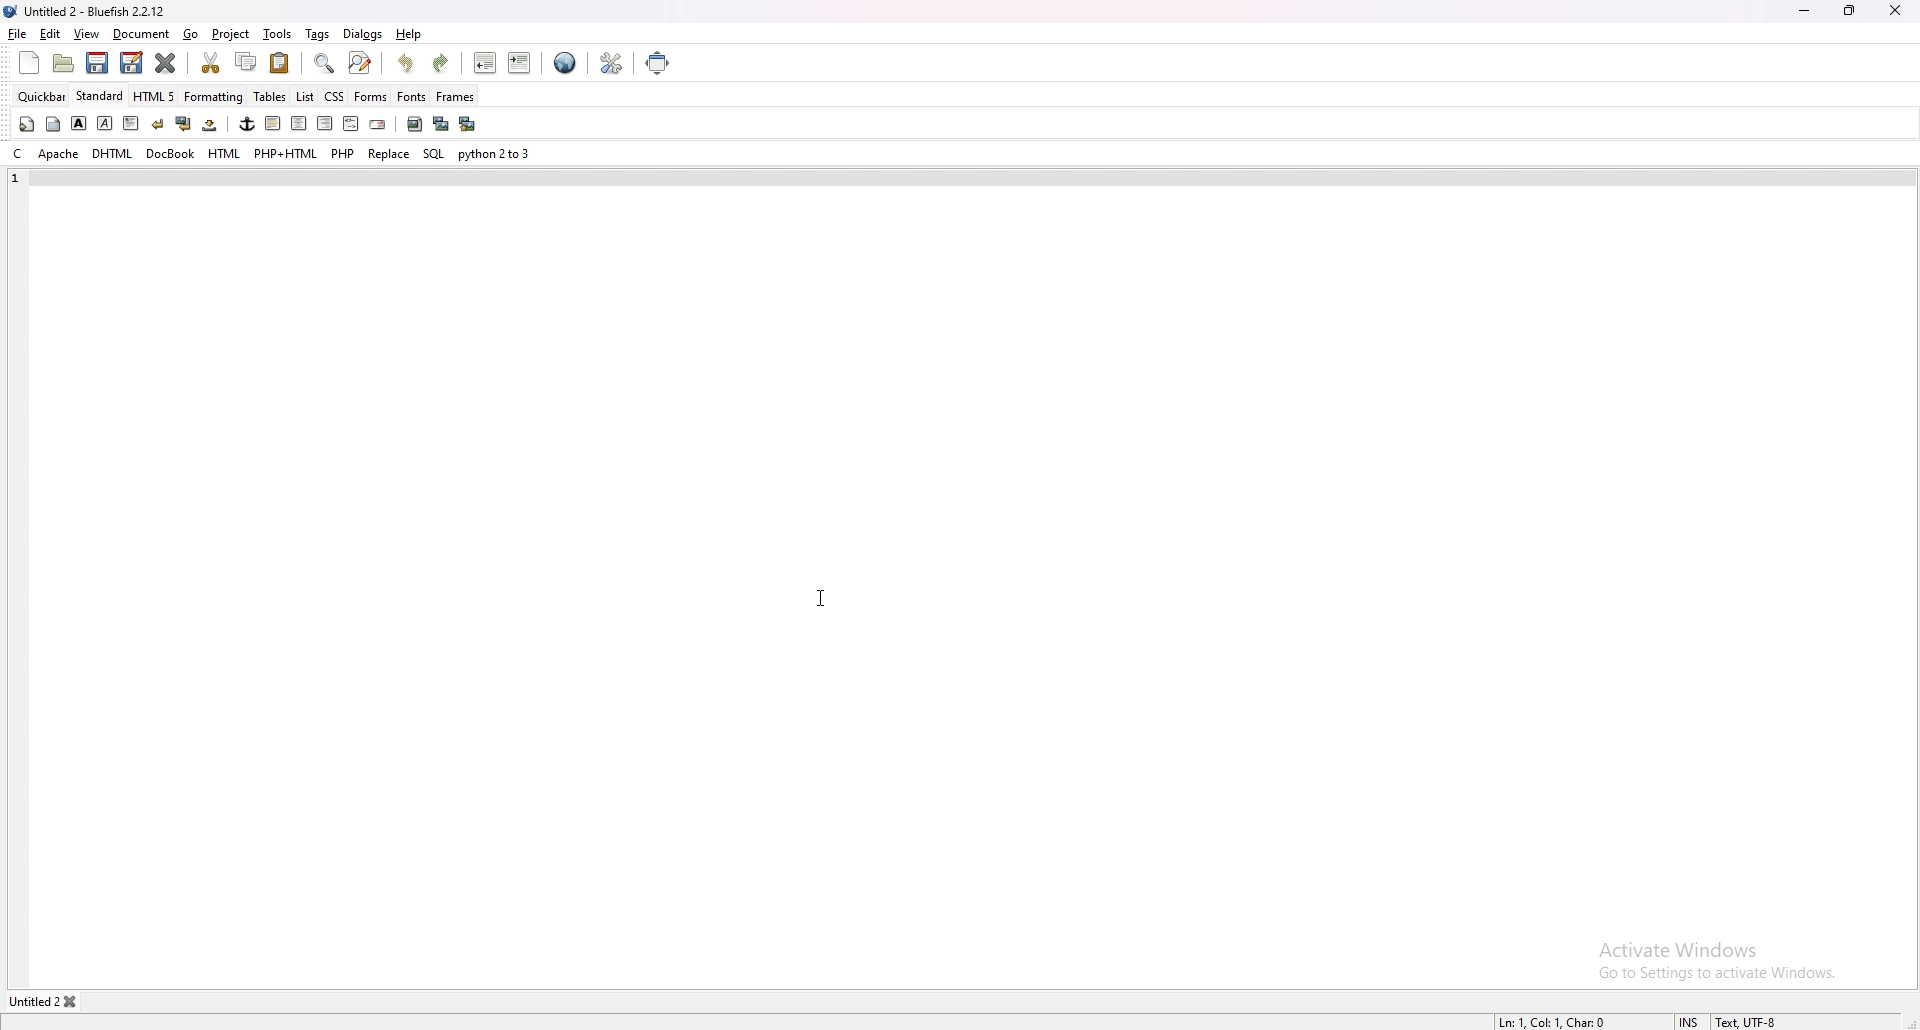 This screenshot has width=1920, height=1030. Describe the element at coordinates (18, 34) in the screenshot. I see `file` at that location.